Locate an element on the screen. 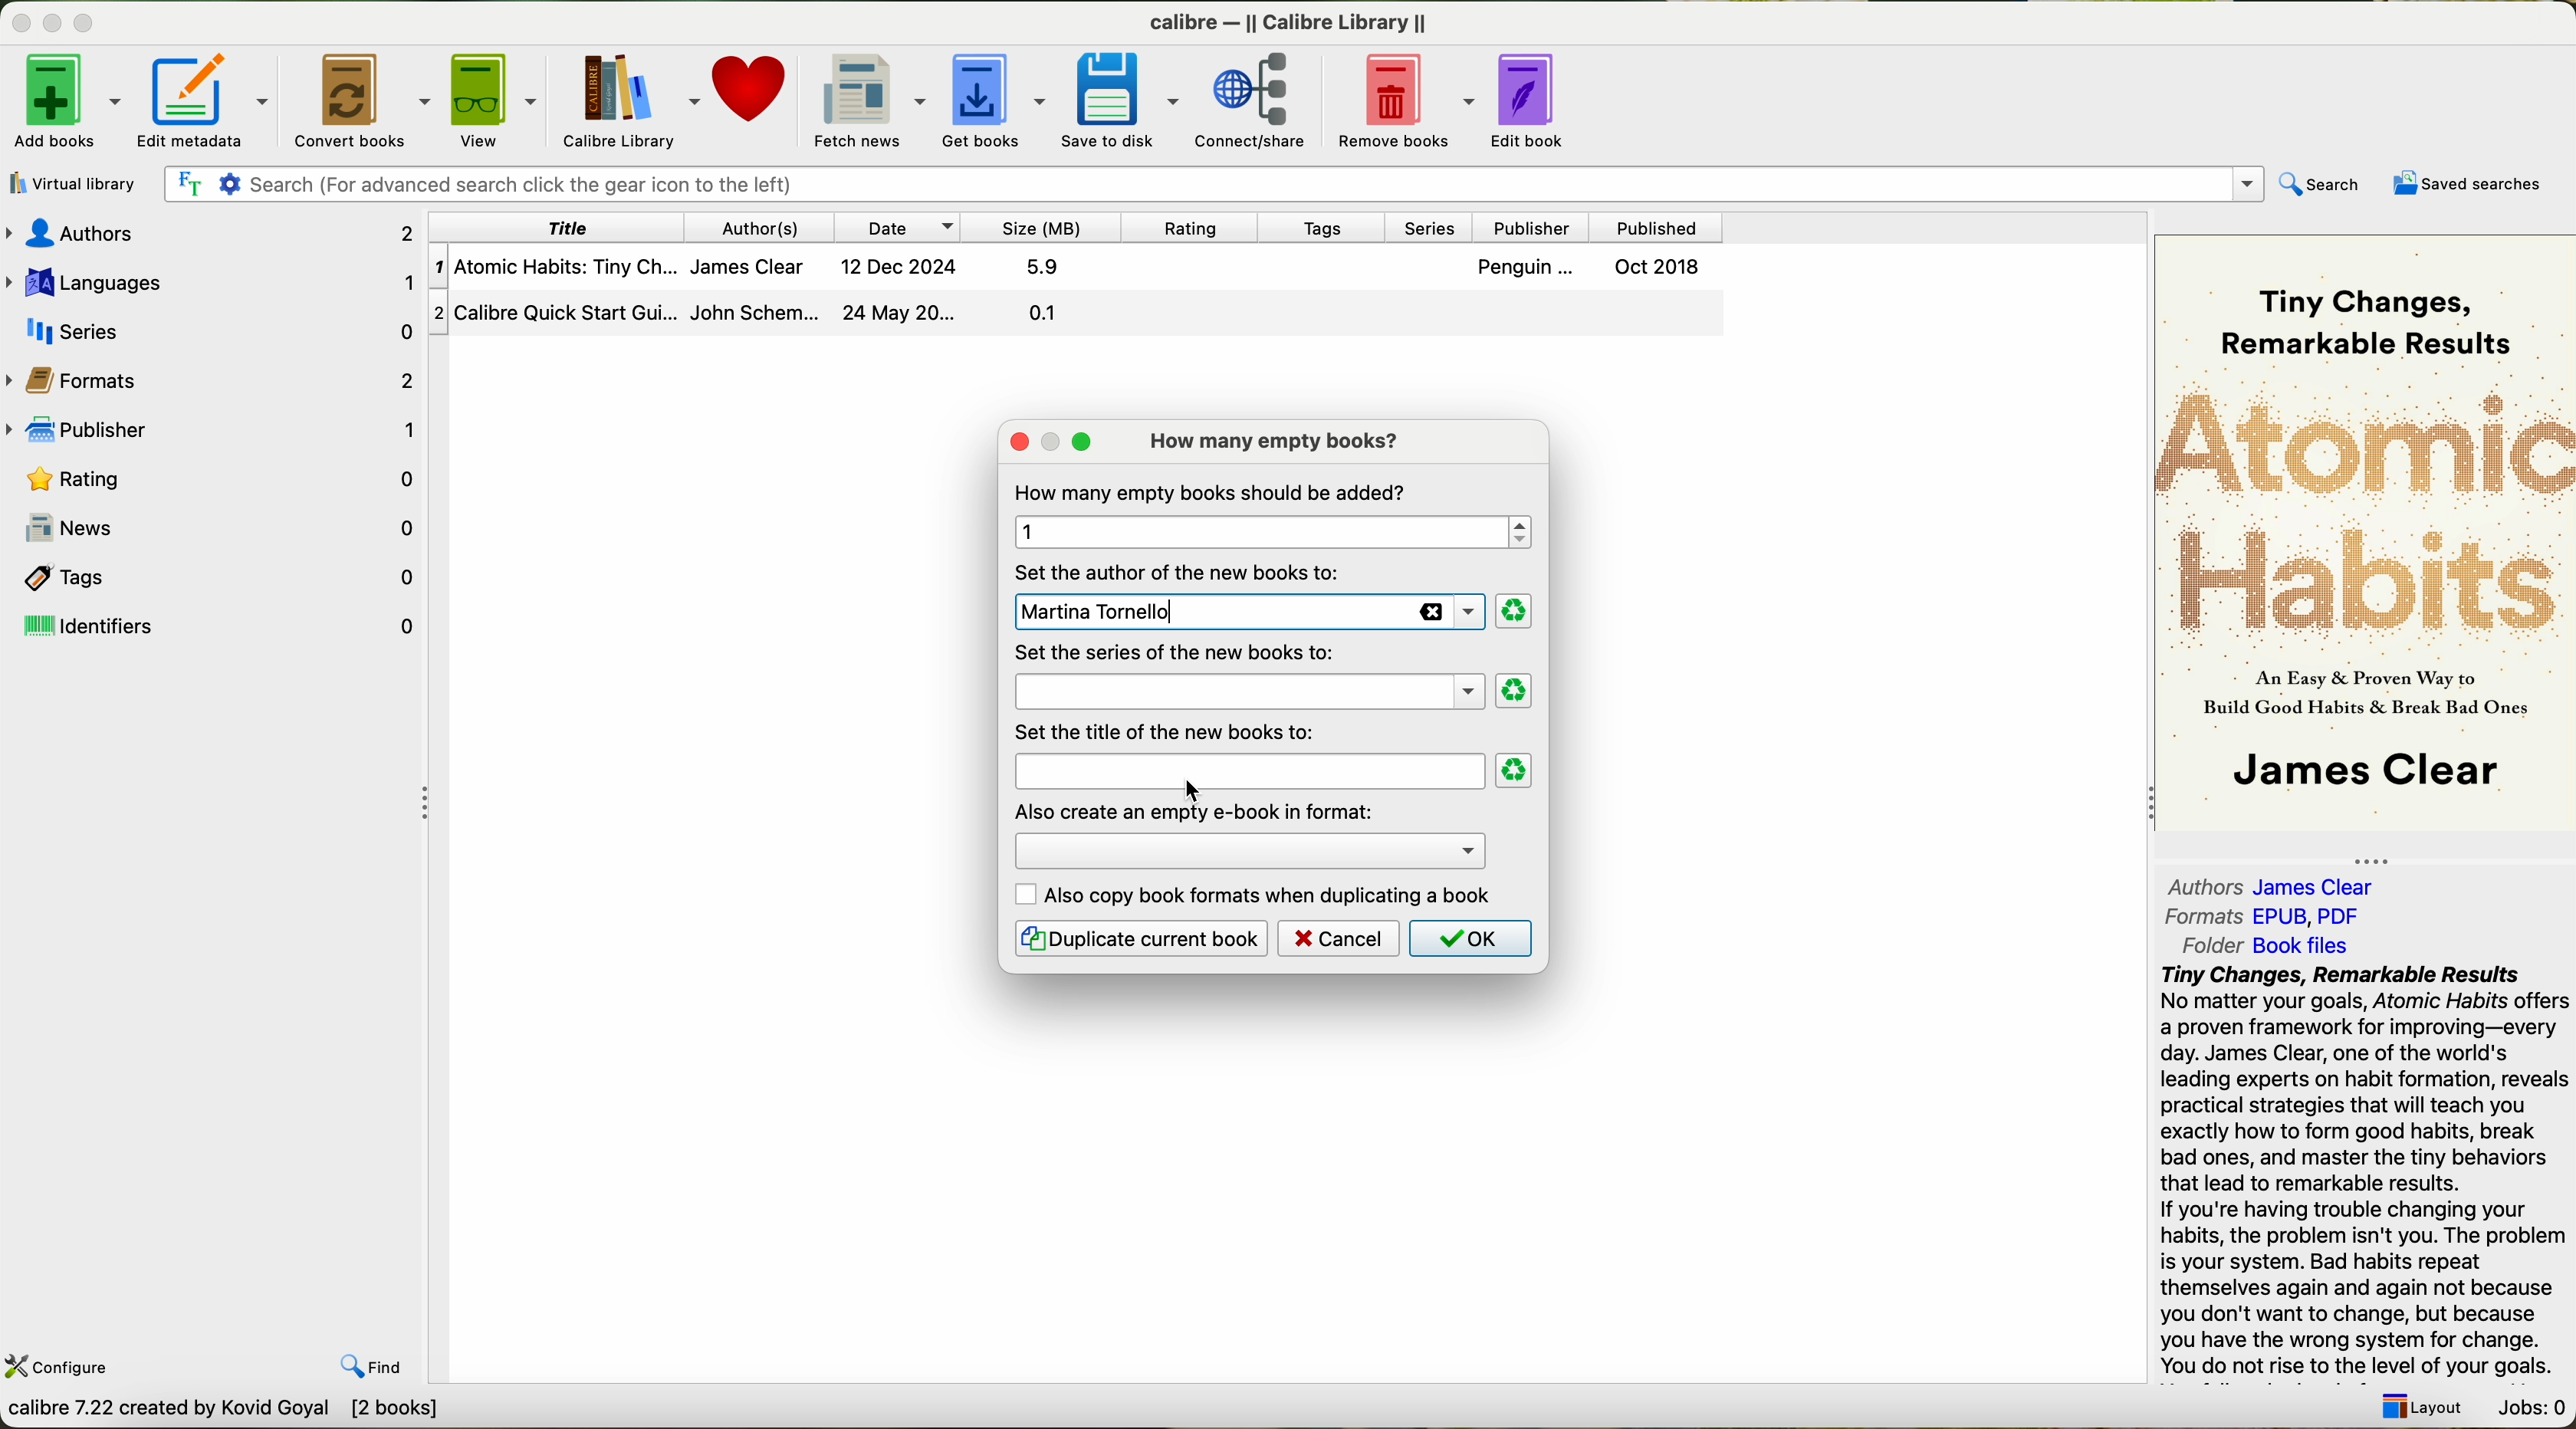 Image resolution: width=2576 pixels, height=1429 pixels. authors is located at coordinates (2281, 885).